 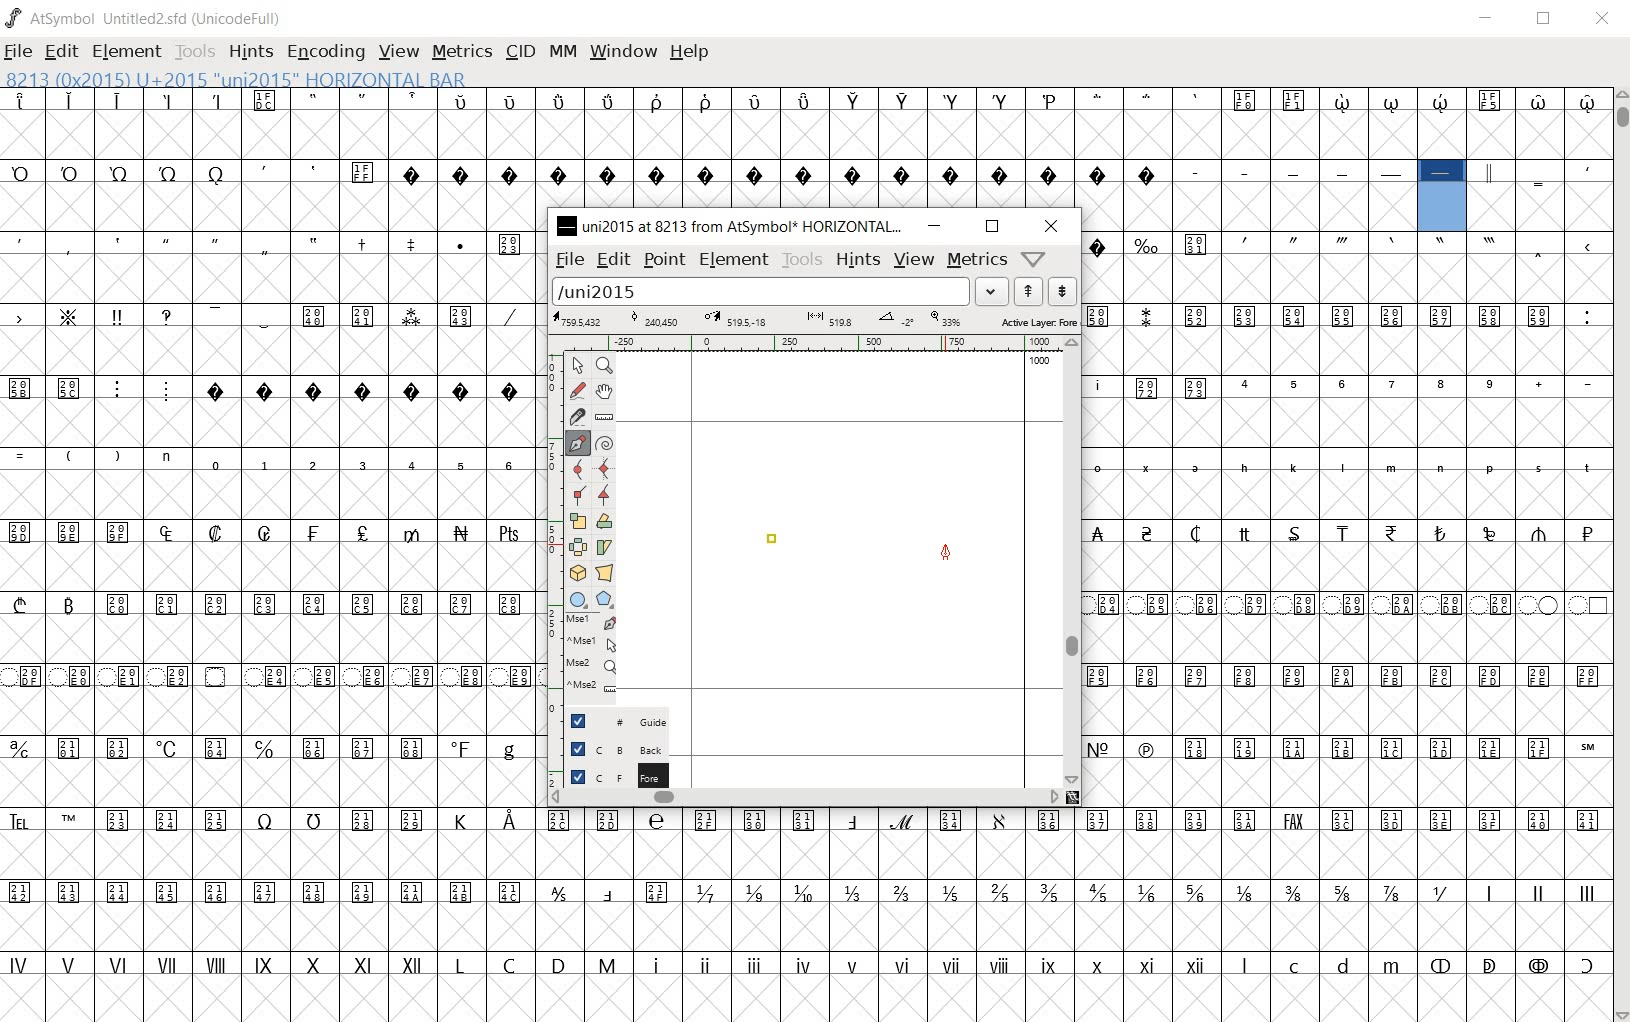 I want to click on WINDOW, so click(x=625, y=51).